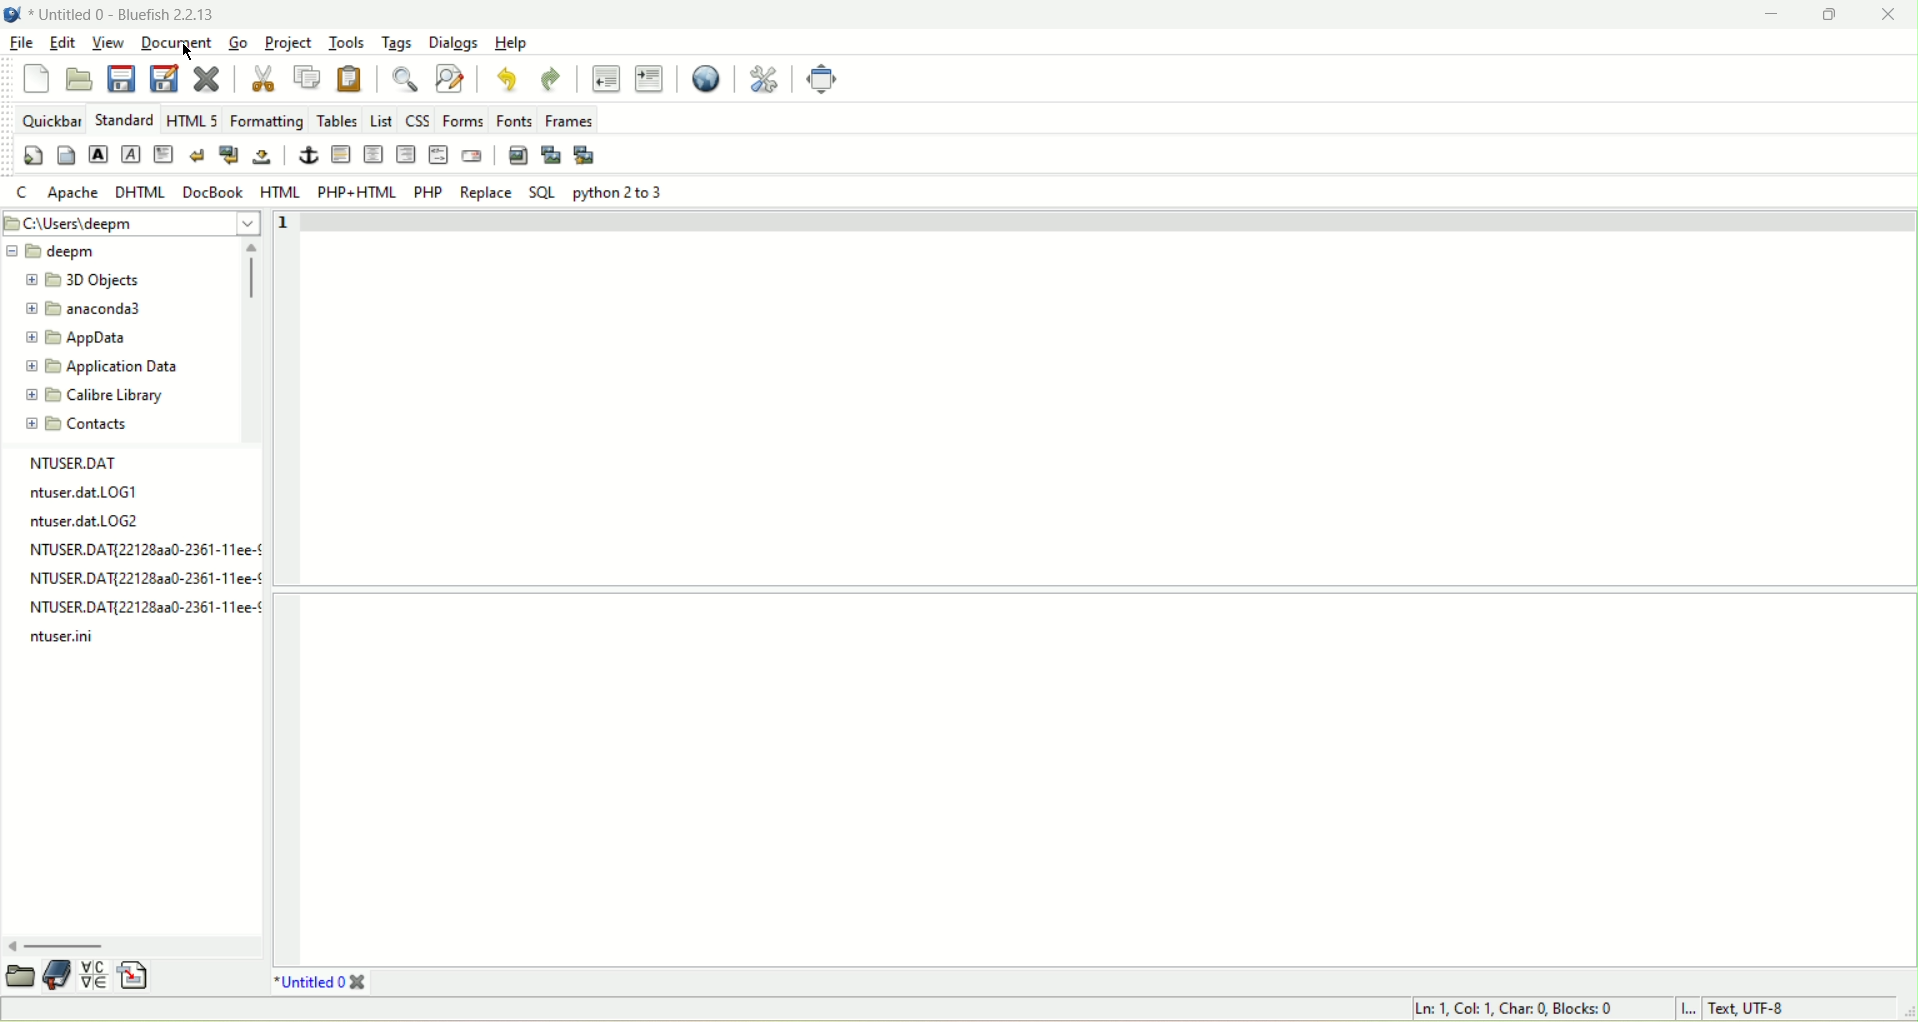  Describe the element at coordinates (517, 156) in the screenshot. I see `insert image` at that location.